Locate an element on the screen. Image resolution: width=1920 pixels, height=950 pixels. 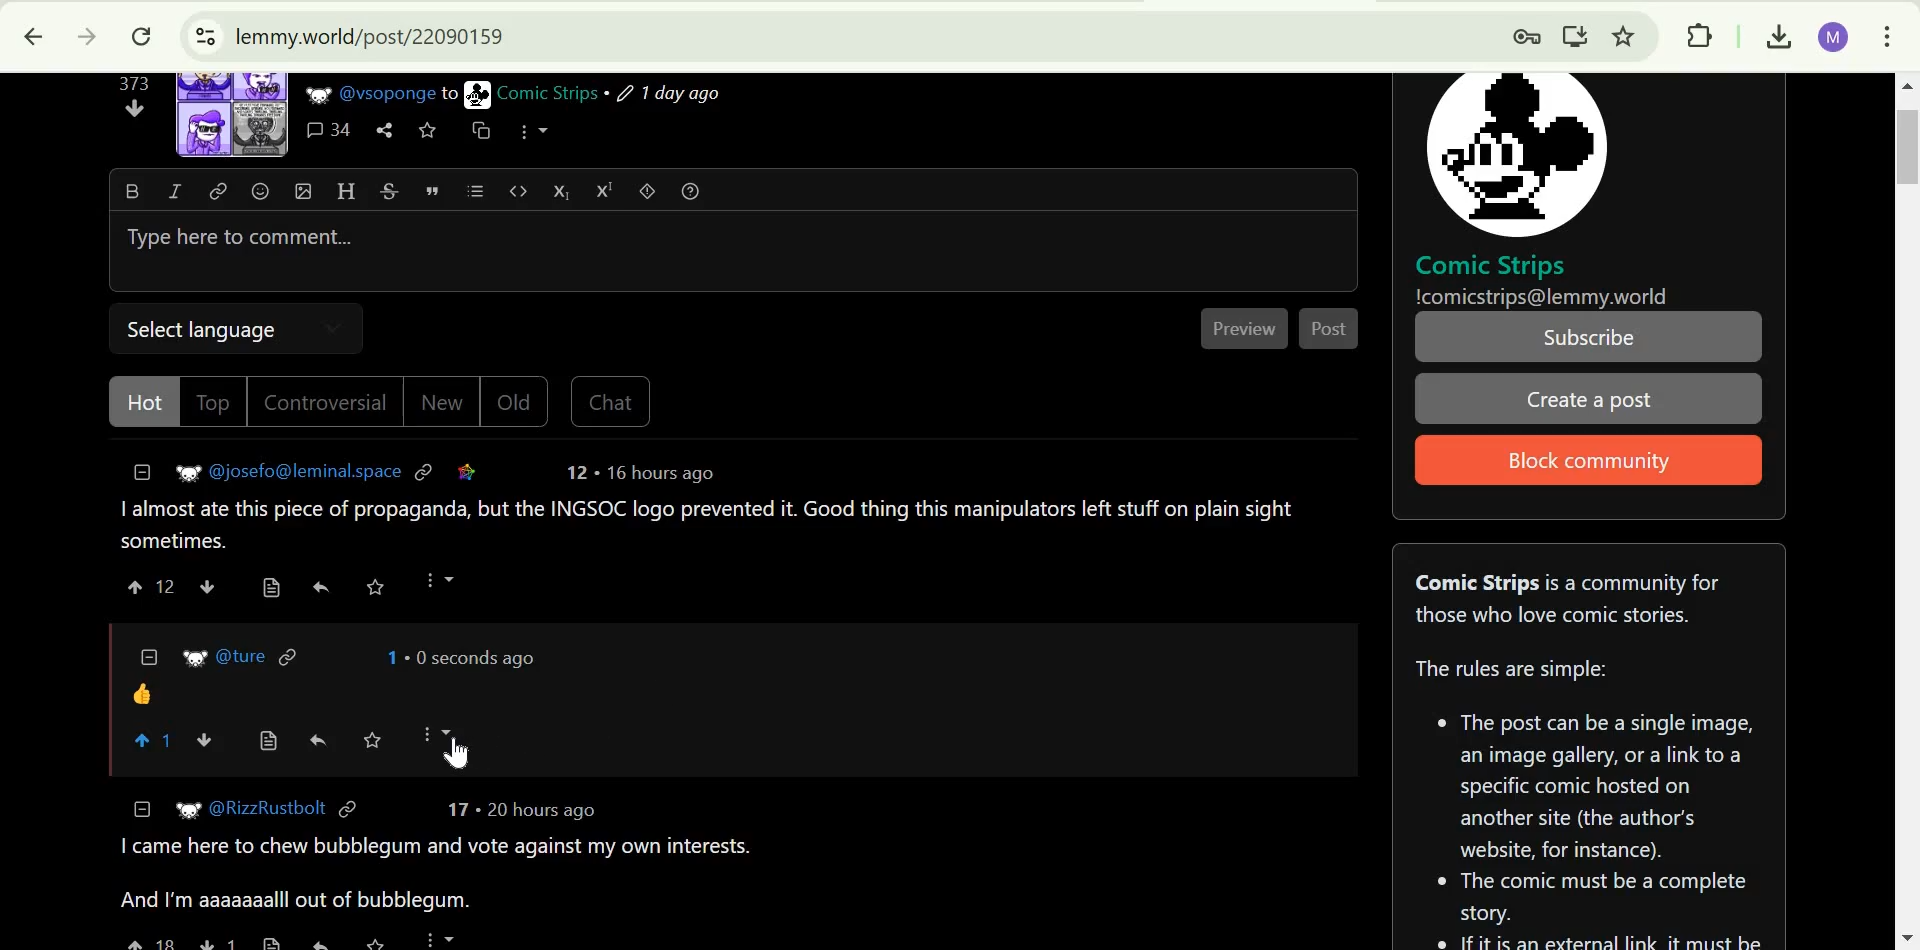
reply is located at coordinates (320, 586).